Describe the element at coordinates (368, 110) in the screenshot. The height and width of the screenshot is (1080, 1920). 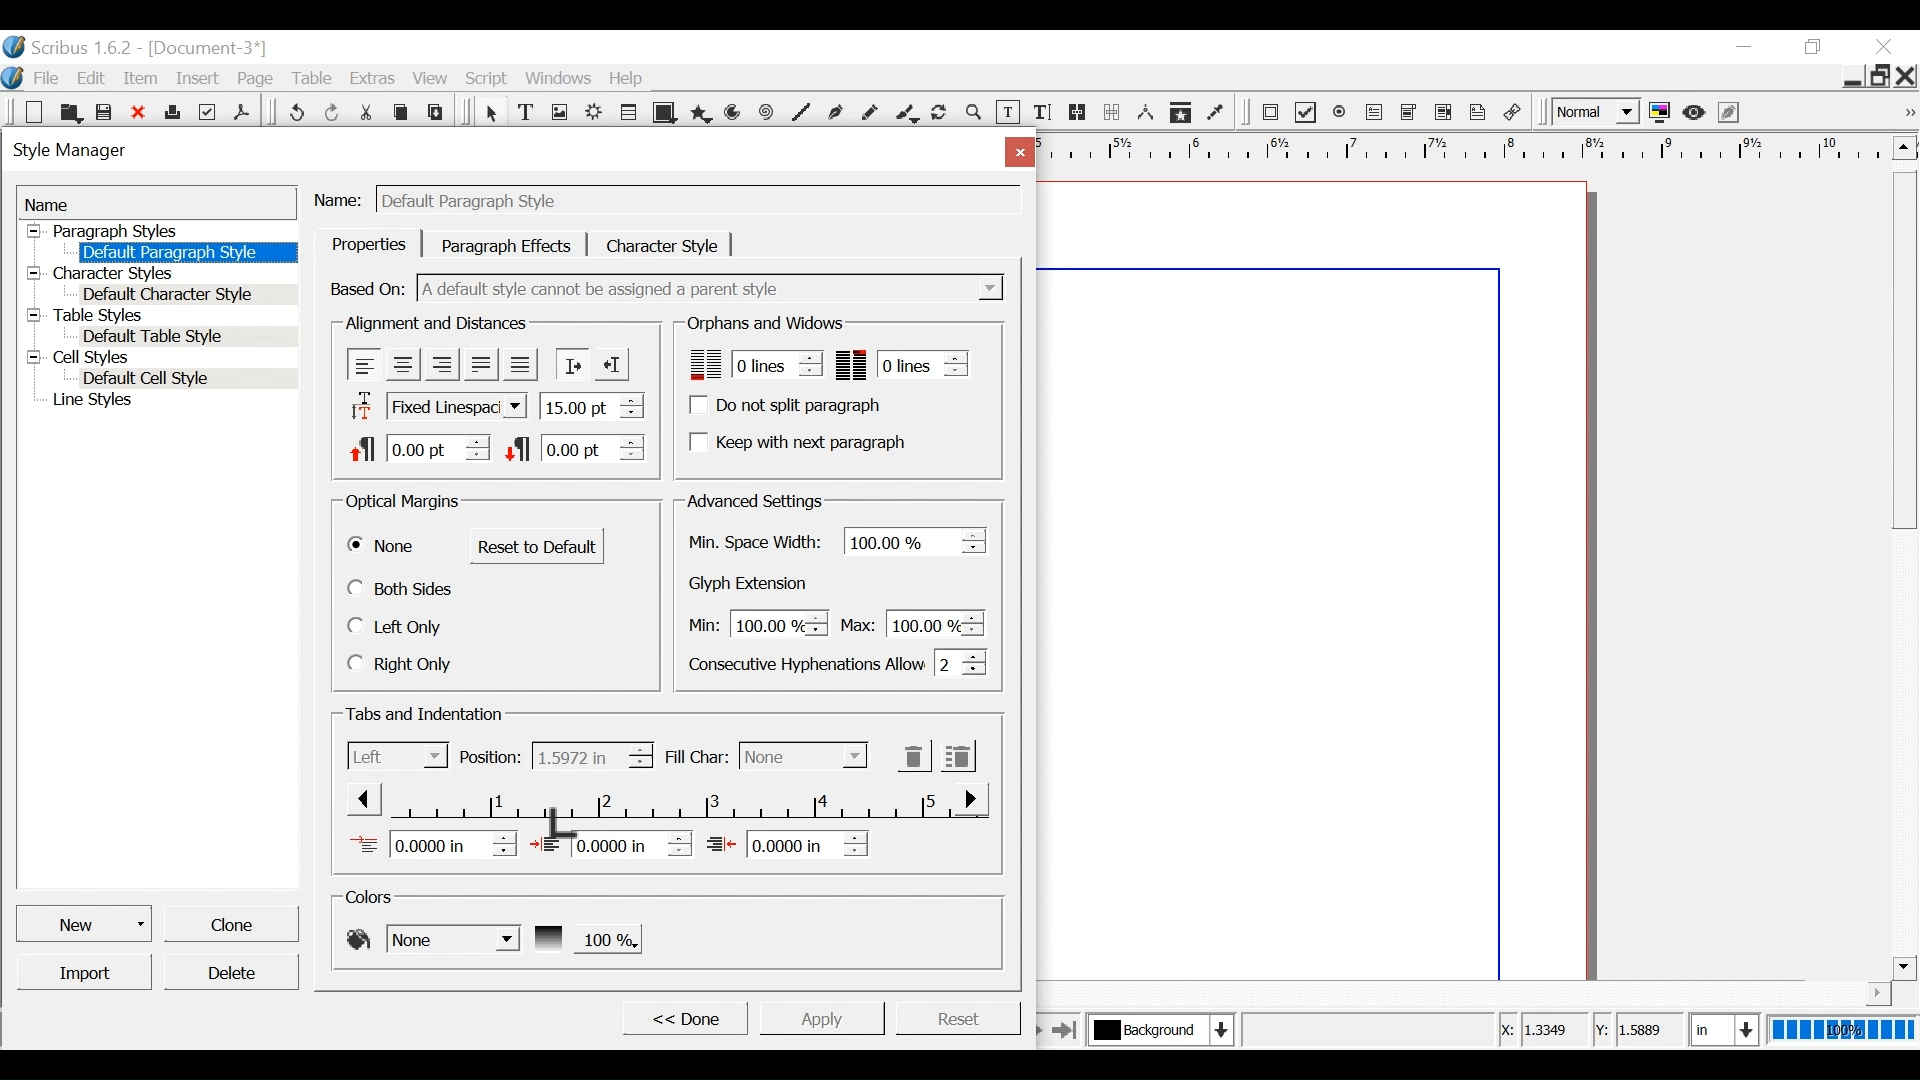
I see `Cut` at that location.